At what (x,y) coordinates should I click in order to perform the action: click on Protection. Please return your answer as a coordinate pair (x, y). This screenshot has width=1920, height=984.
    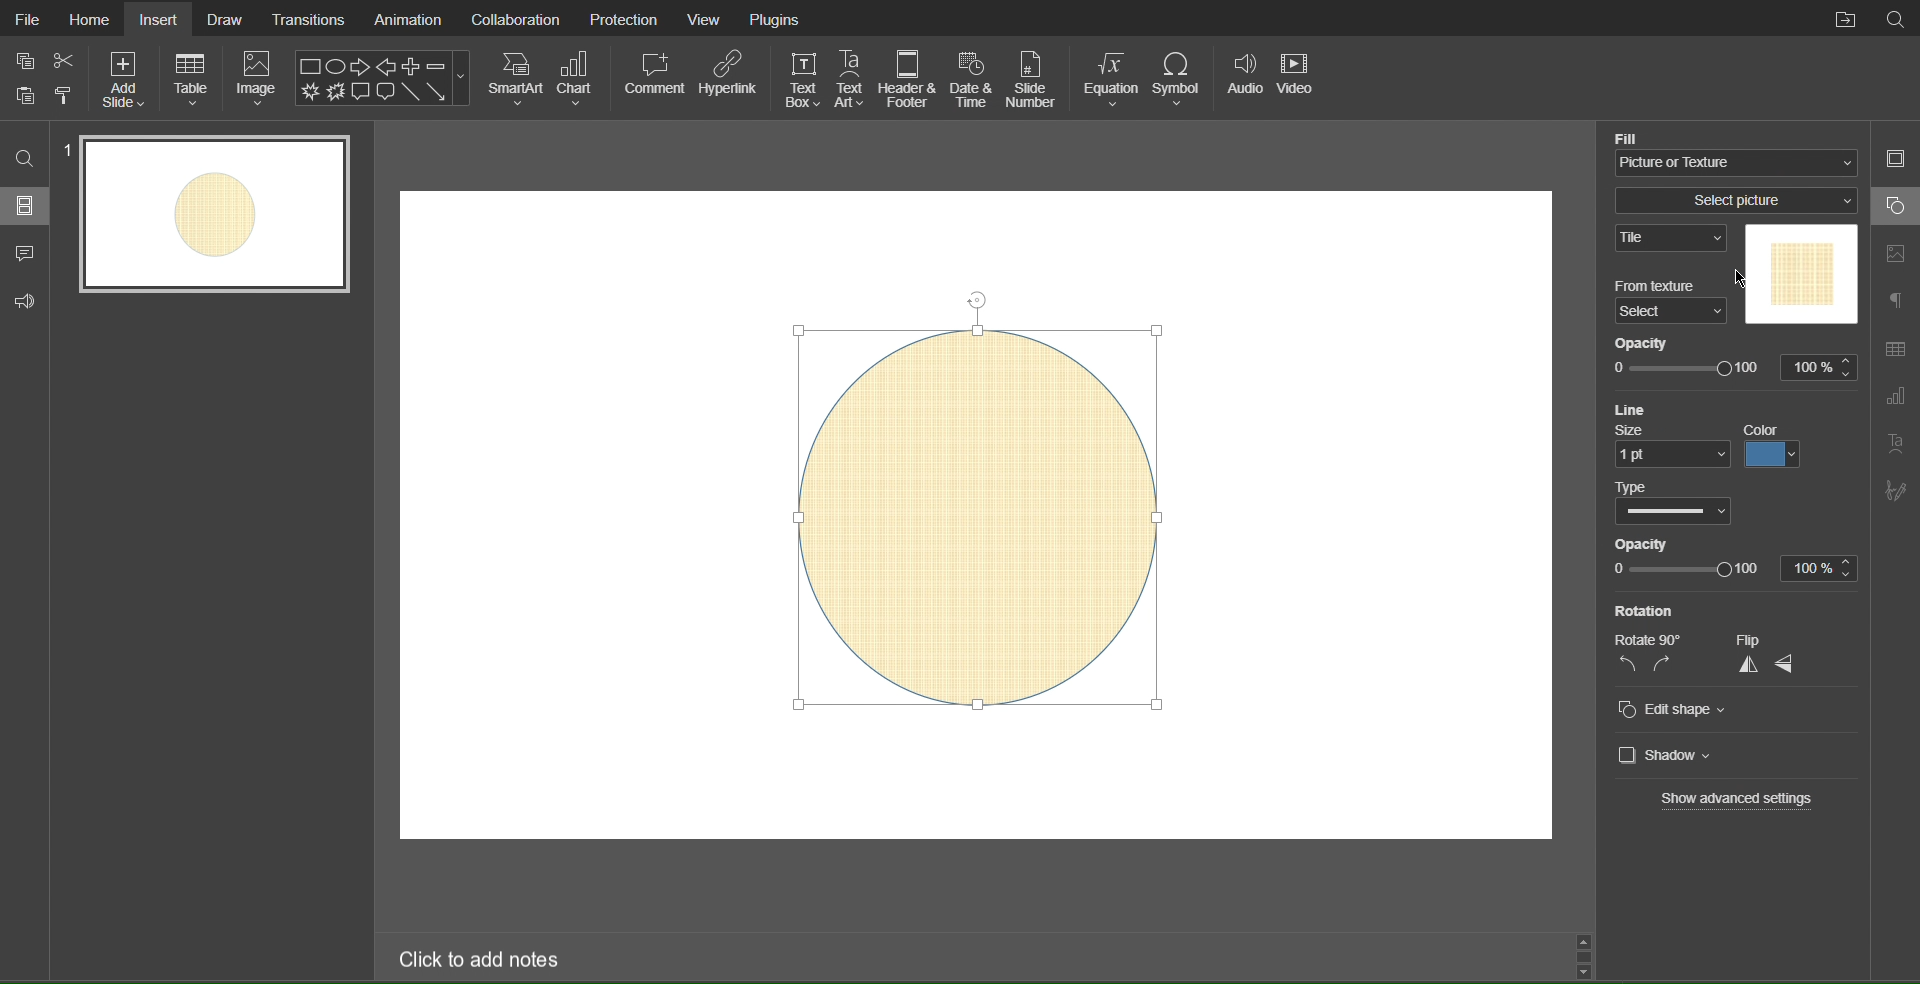
    Looking at the image, I should click on (625, 18).